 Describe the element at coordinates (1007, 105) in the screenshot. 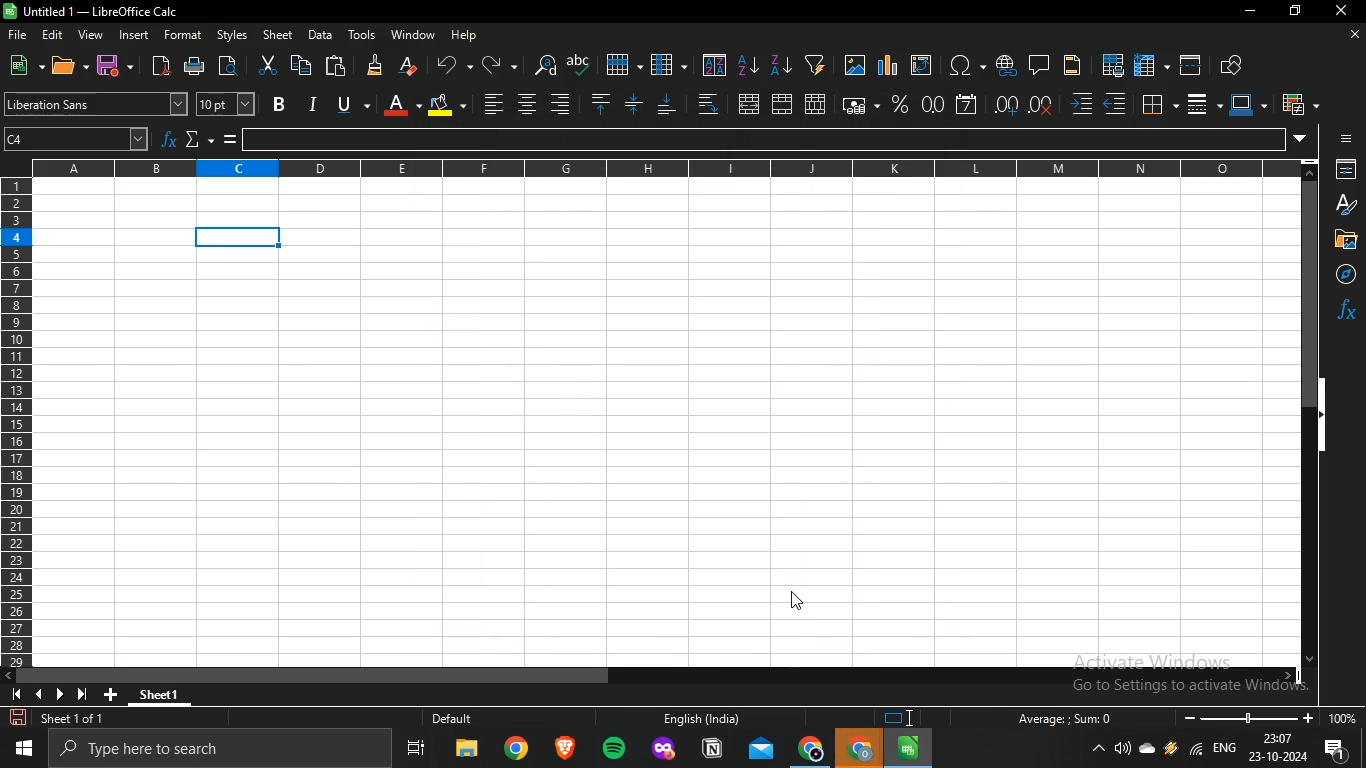

I see `add decimal place` at that location.